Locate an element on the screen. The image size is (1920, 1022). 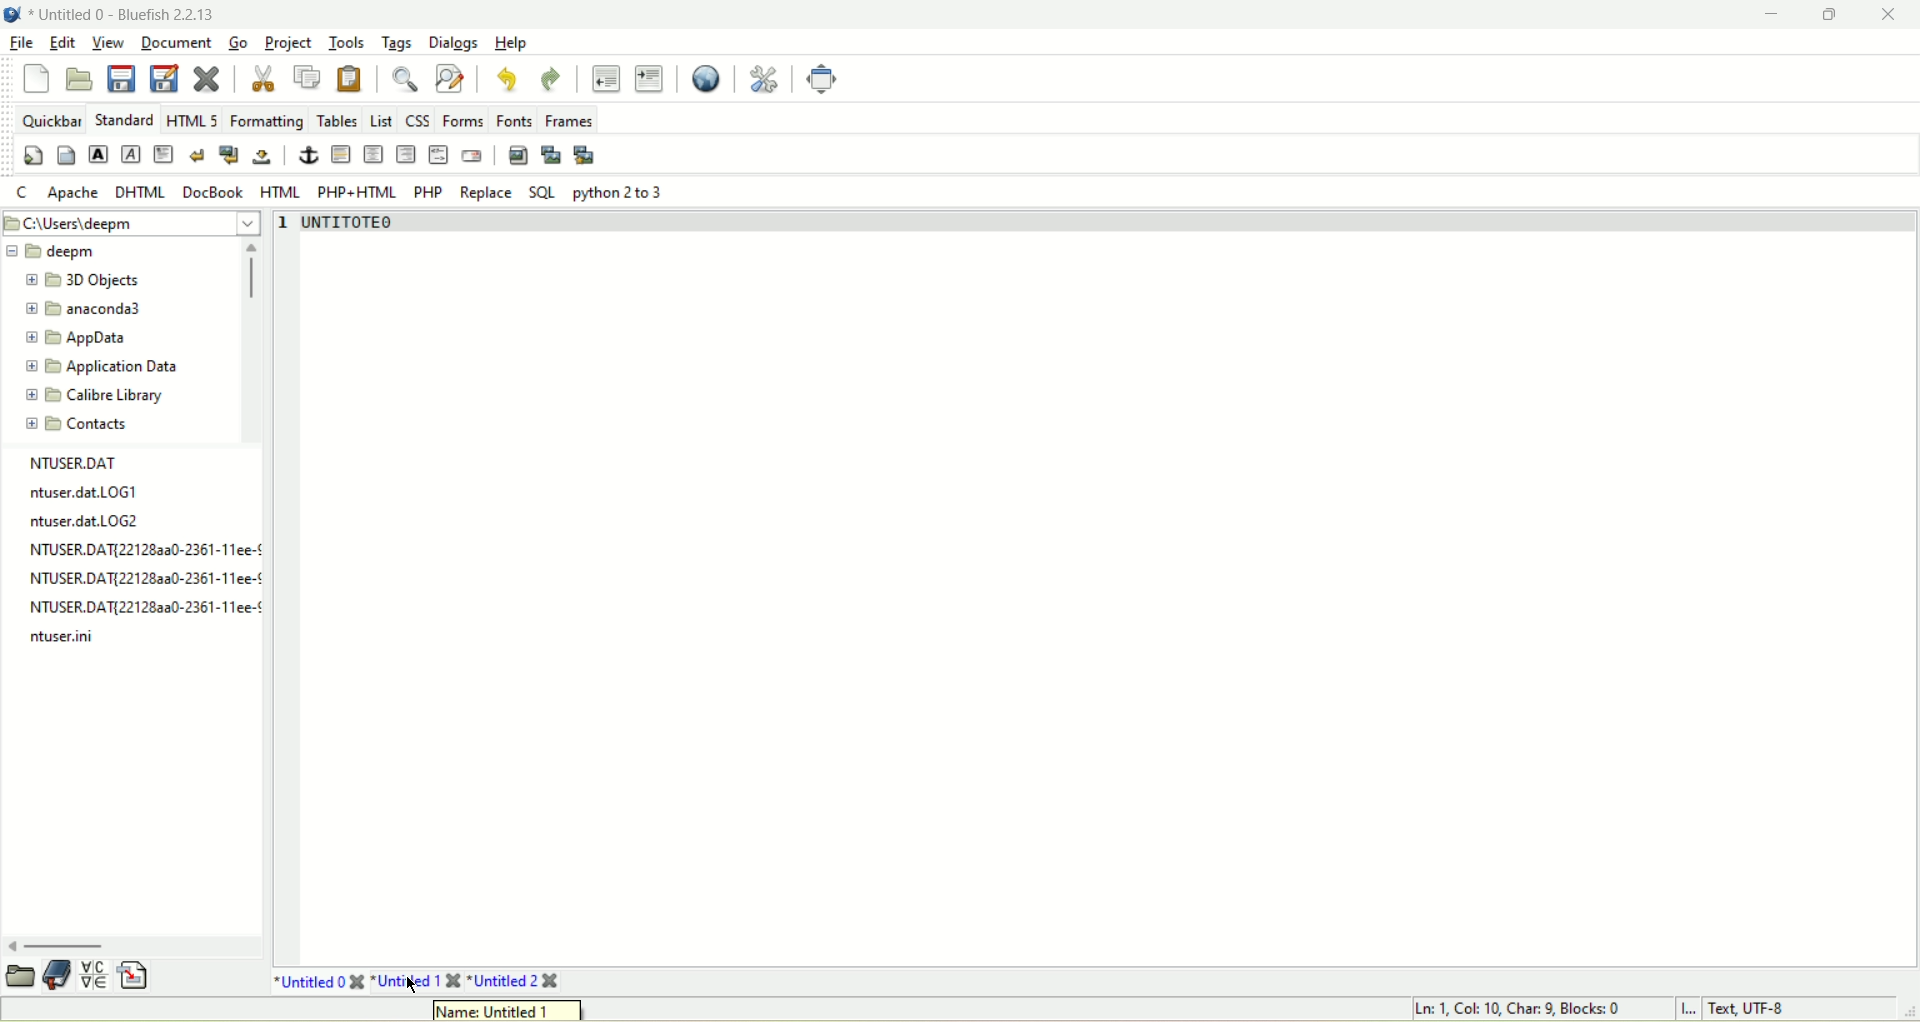
Cc is located at coordinates (22, 191).